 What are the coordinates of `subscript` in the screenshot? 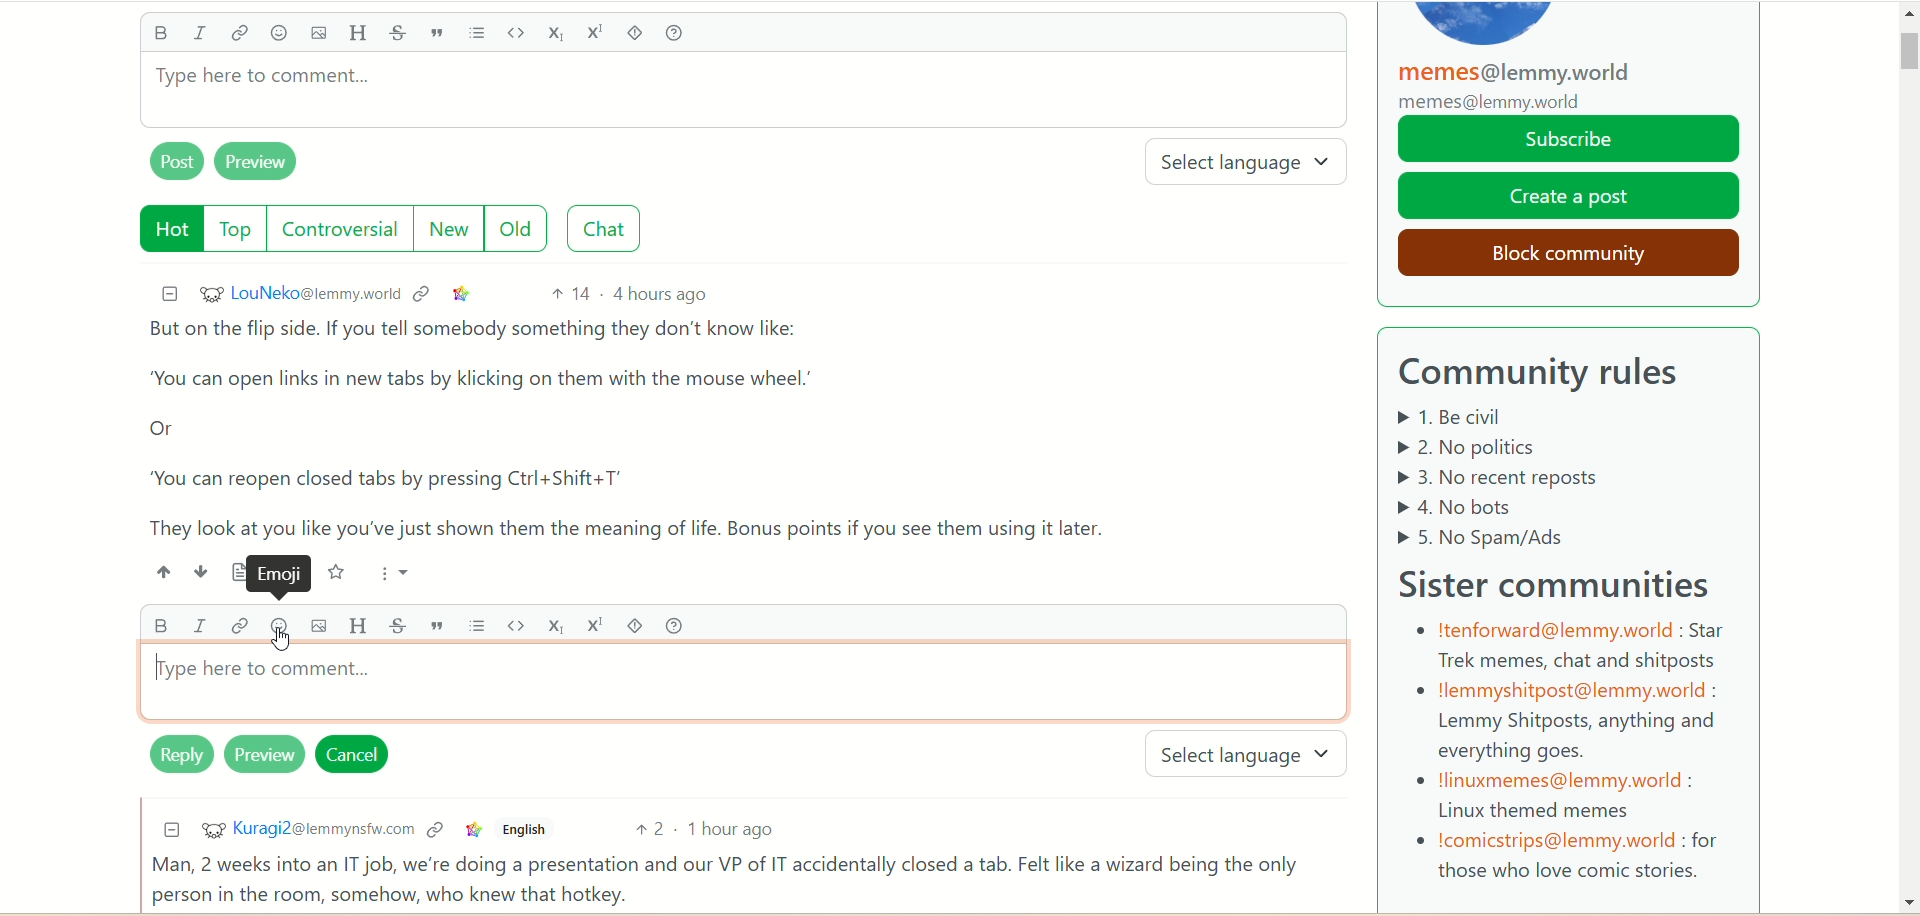 It's located at (559, 36).